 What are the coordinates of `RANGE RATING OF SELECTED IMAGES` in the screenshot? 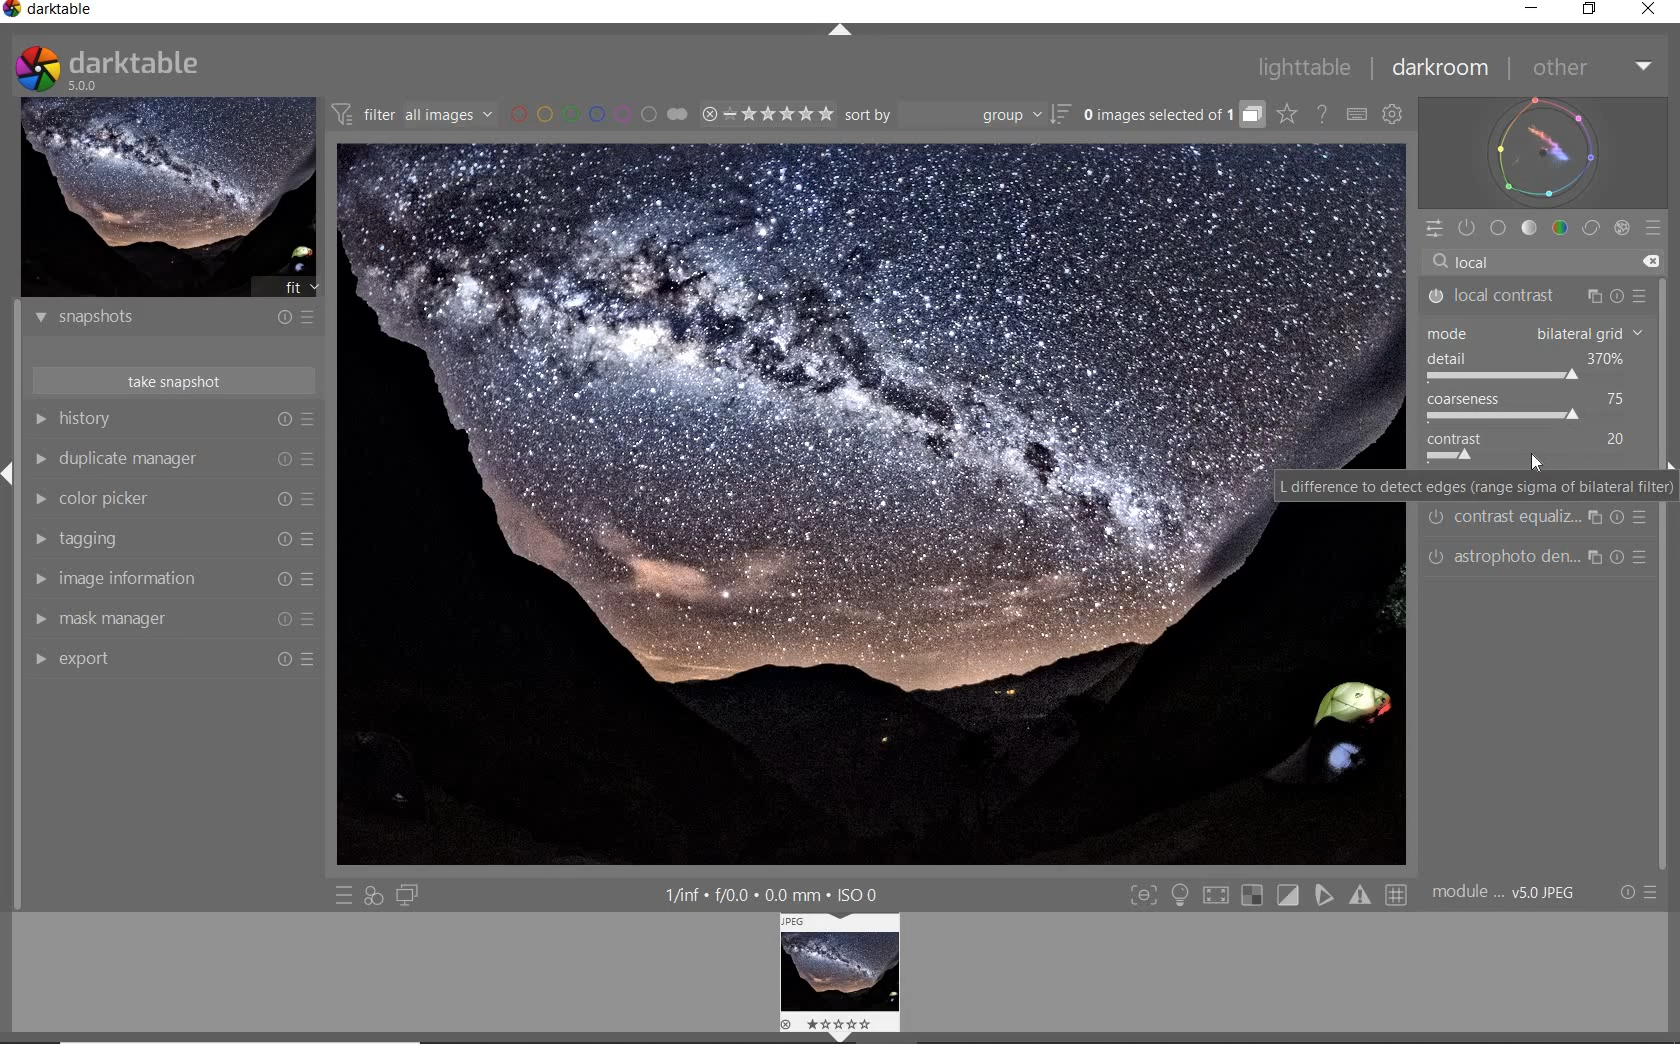 It's located at (766, 115).